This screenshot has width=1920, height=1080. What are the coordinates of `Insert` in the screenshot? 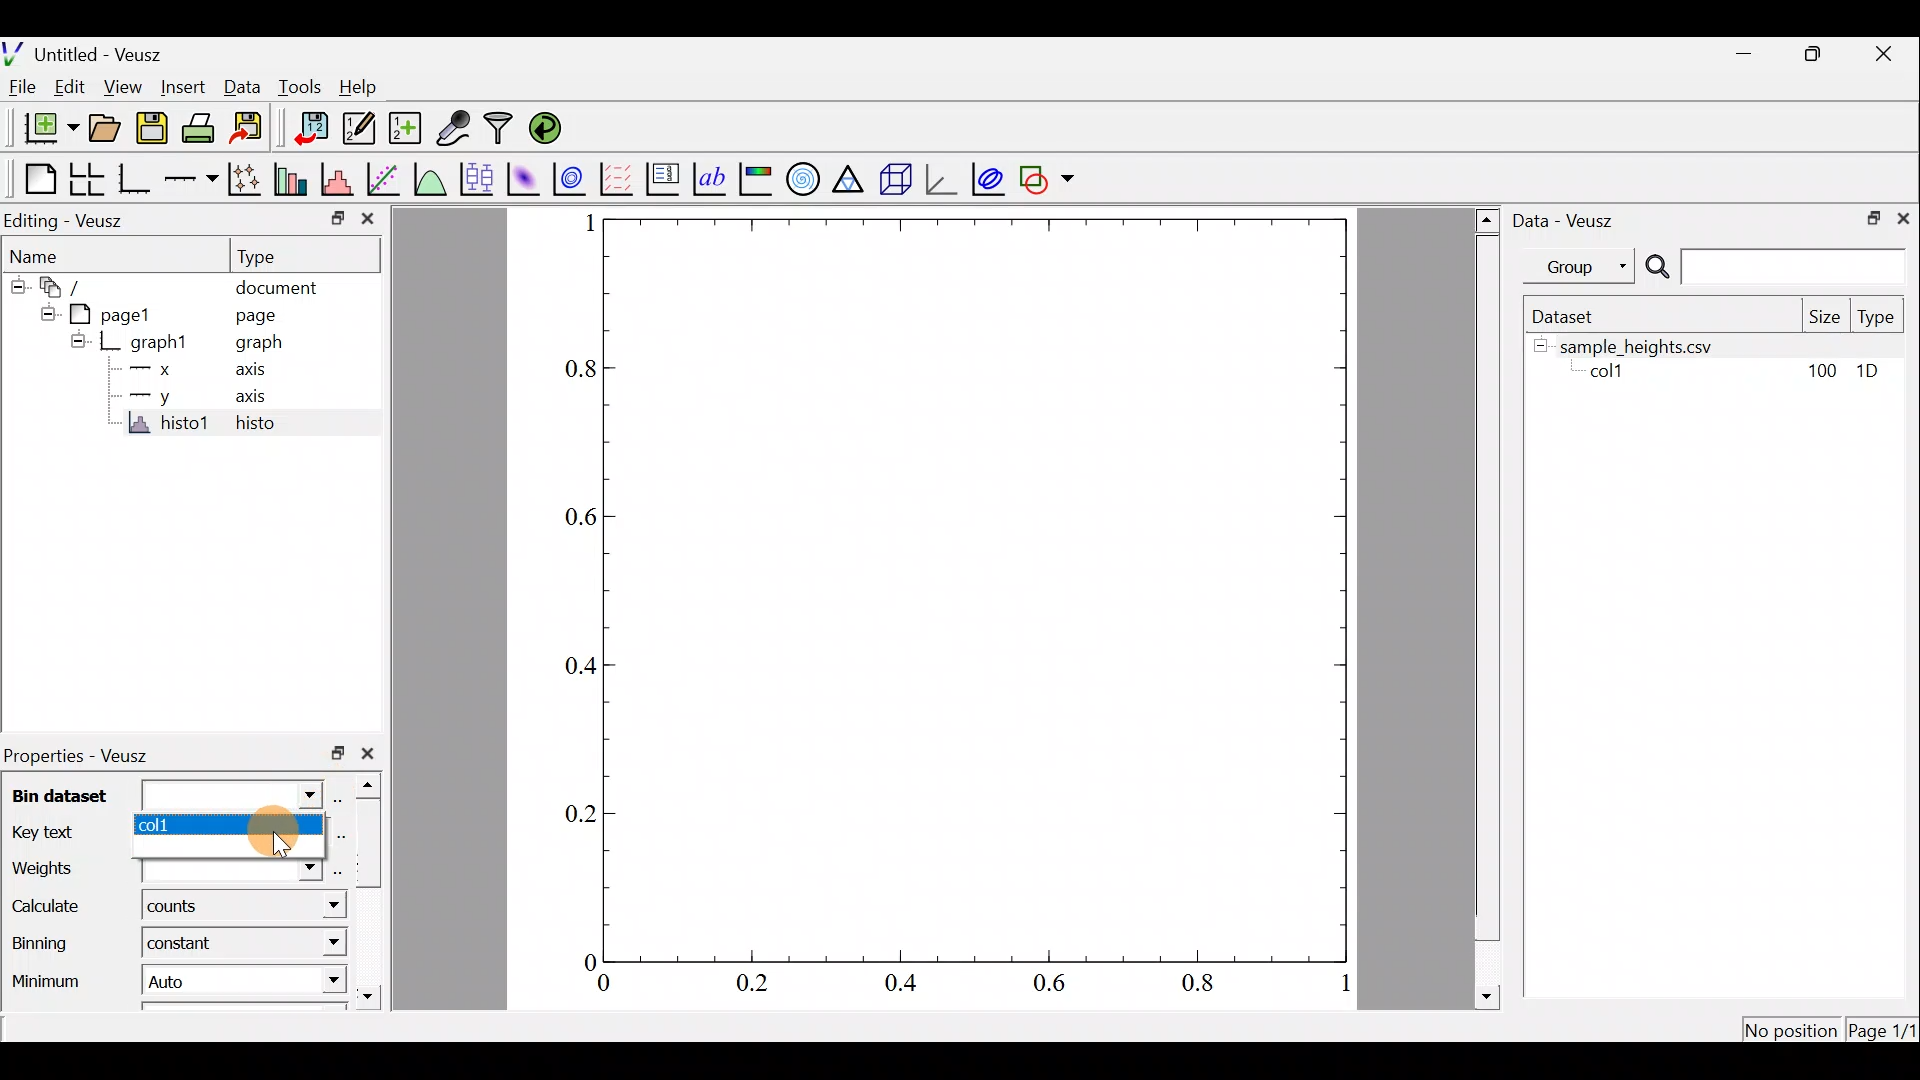 It's located at (182, 87).